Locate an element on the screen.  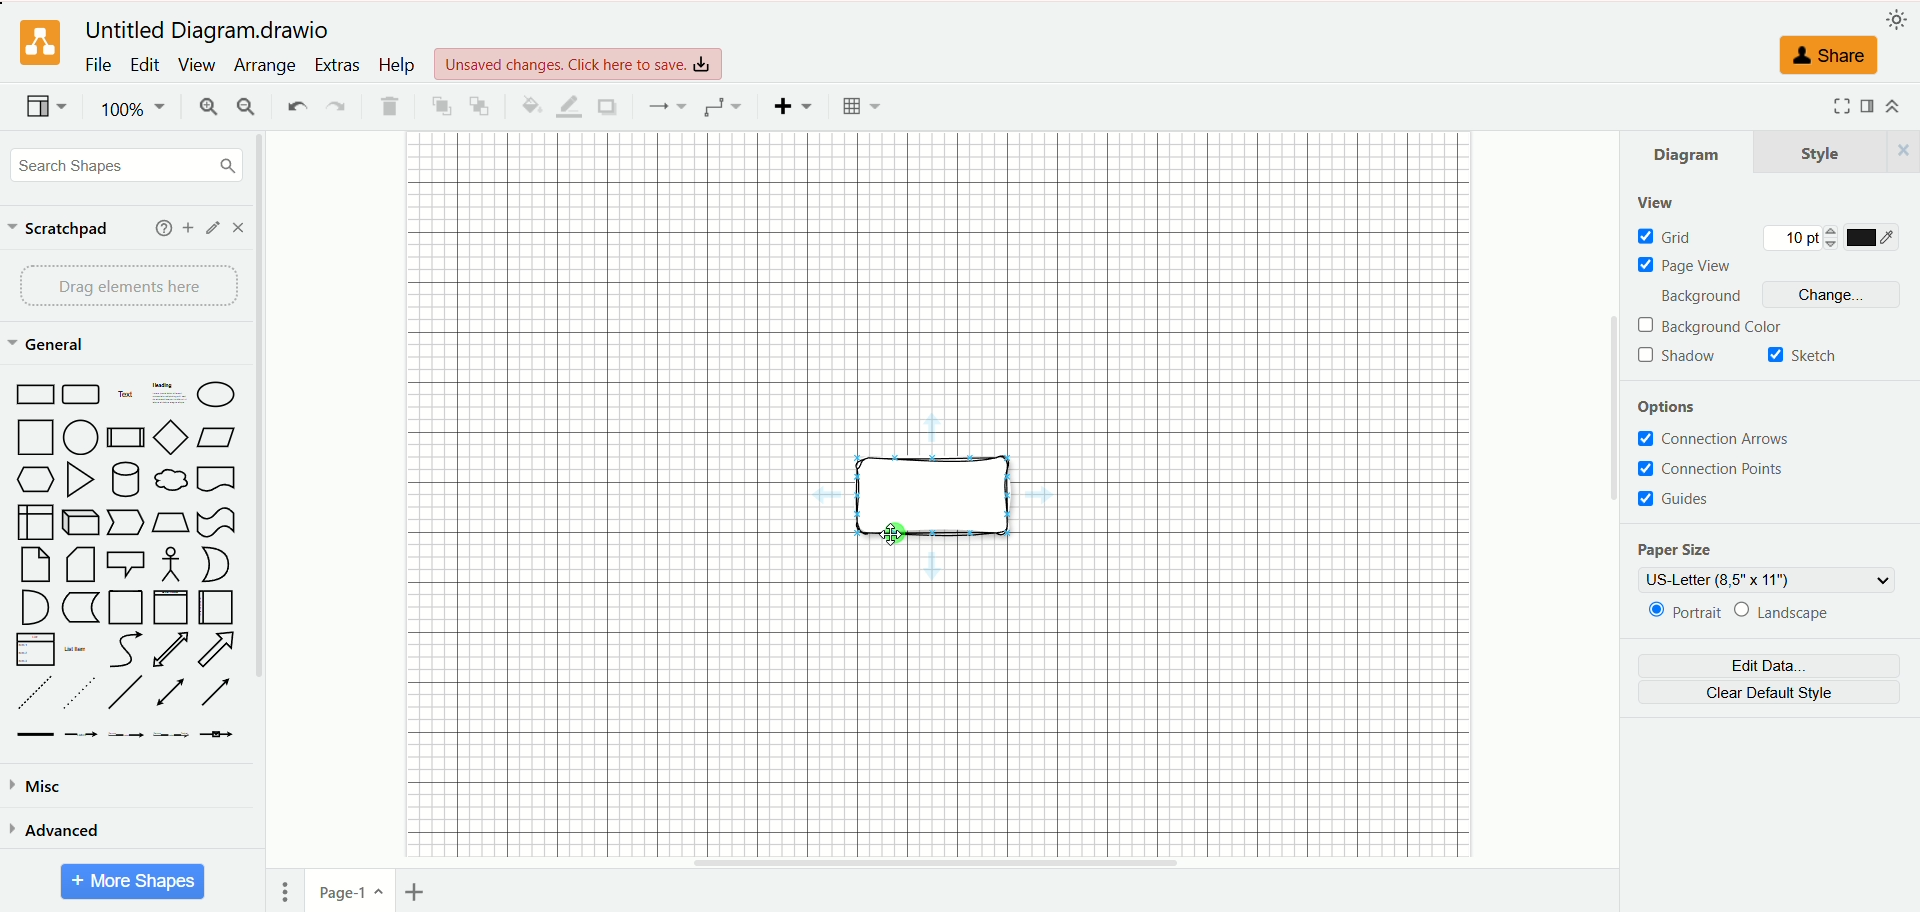
drag elements here is located at coordinates (131, 286).